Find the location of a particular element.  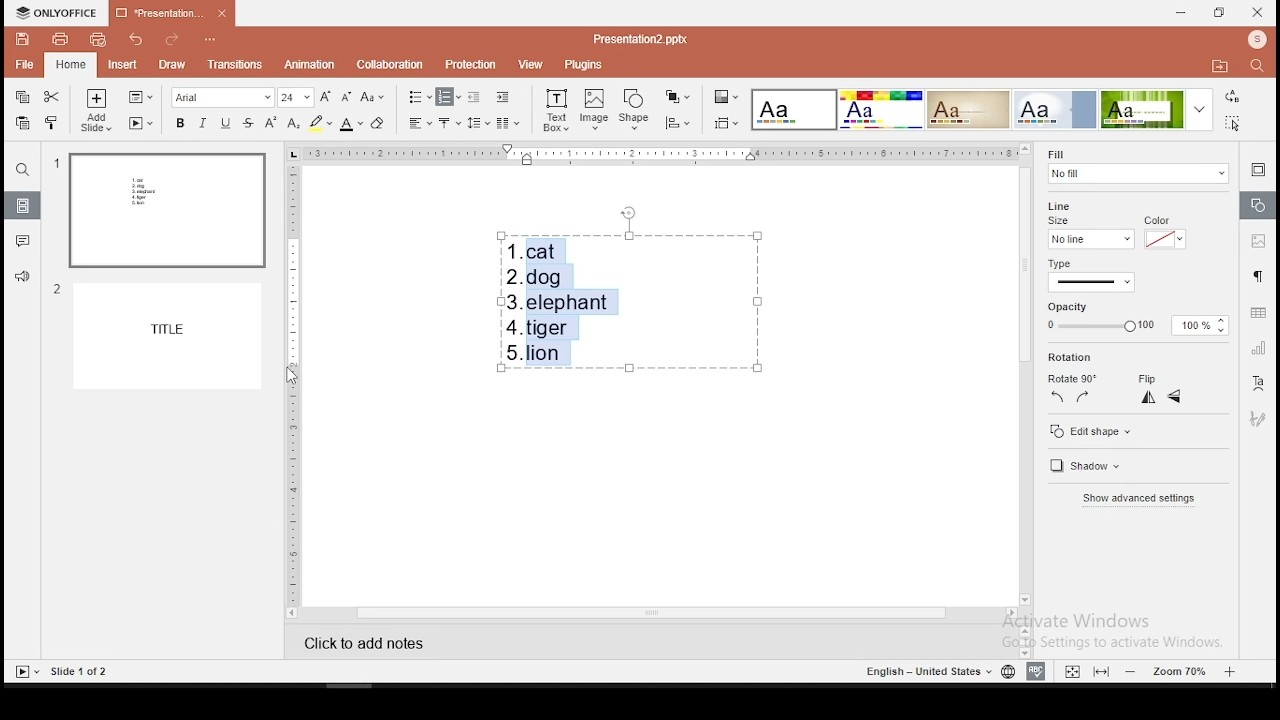

find is located at coordinates (1255, 65).